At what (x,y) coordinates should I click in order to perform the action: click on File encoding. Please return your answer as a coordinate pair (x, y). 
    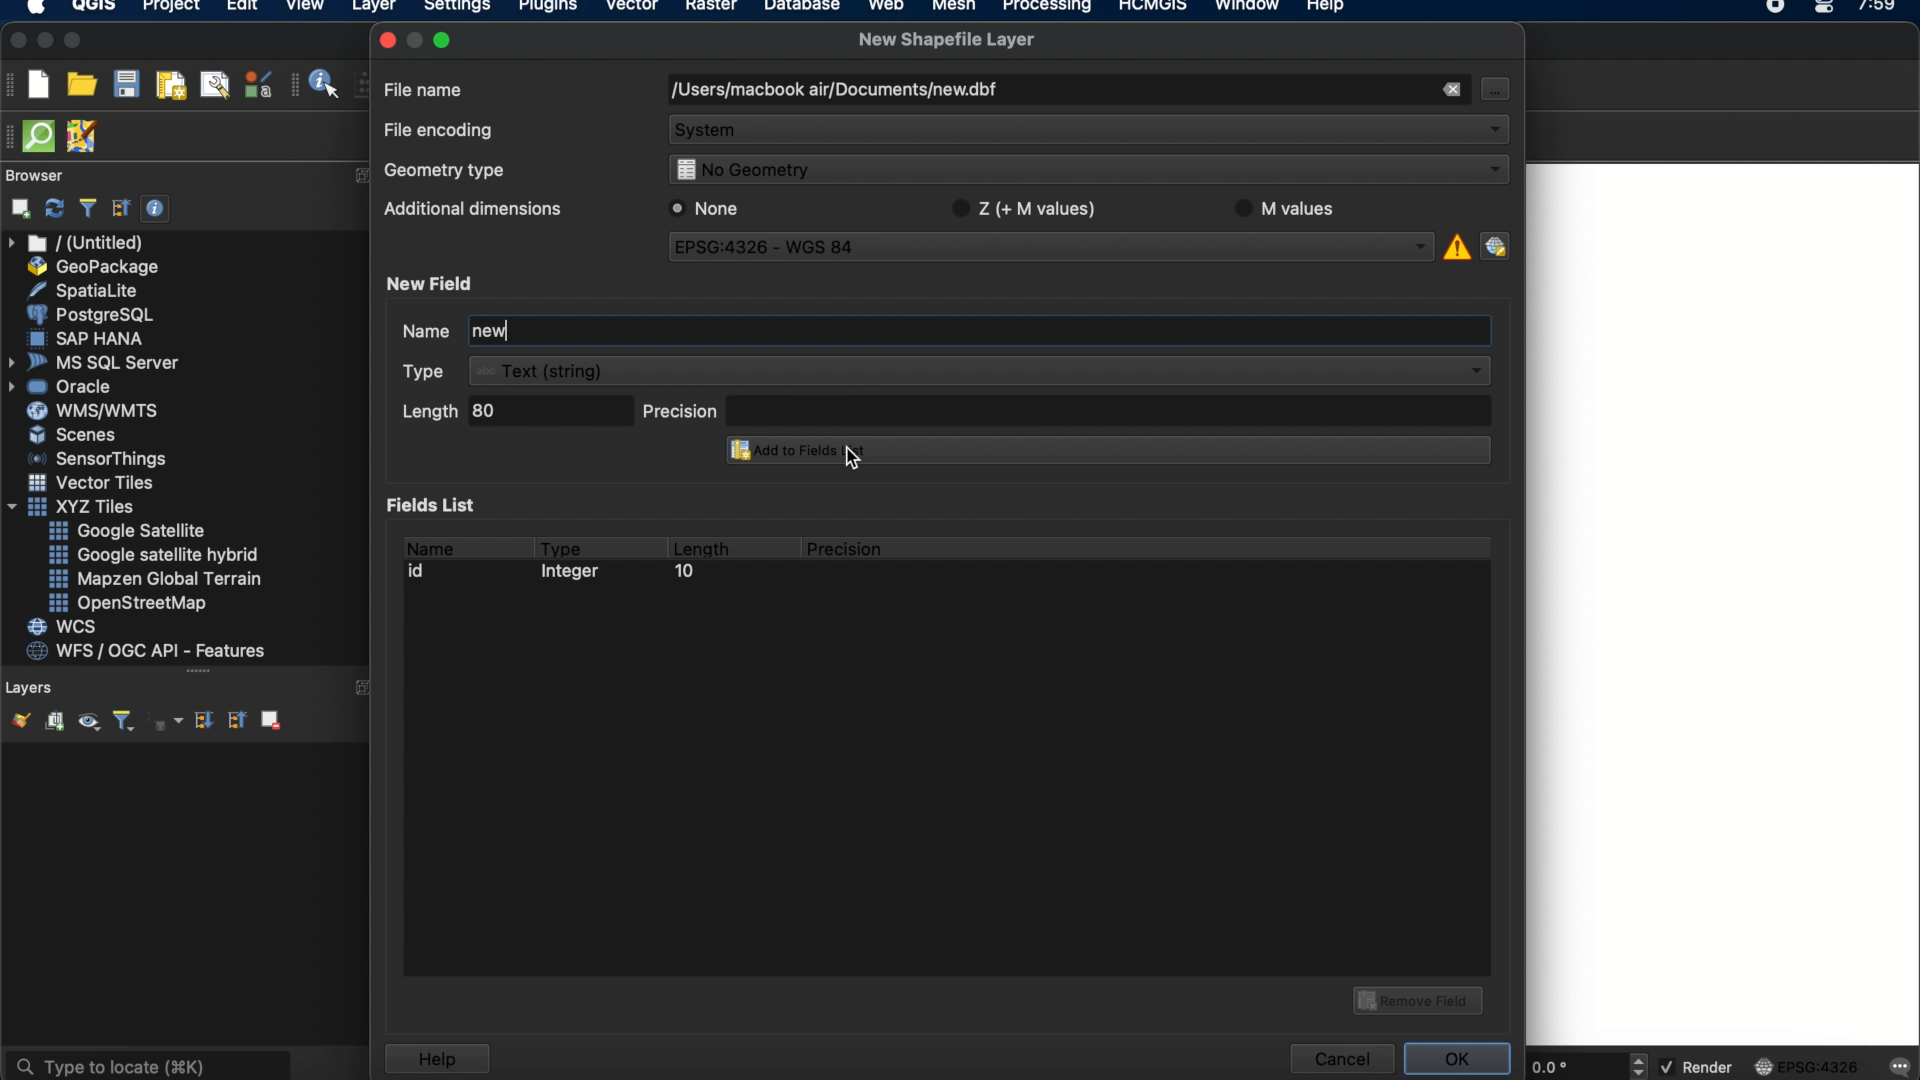
    Looking at the image, I should click on (440, 131).